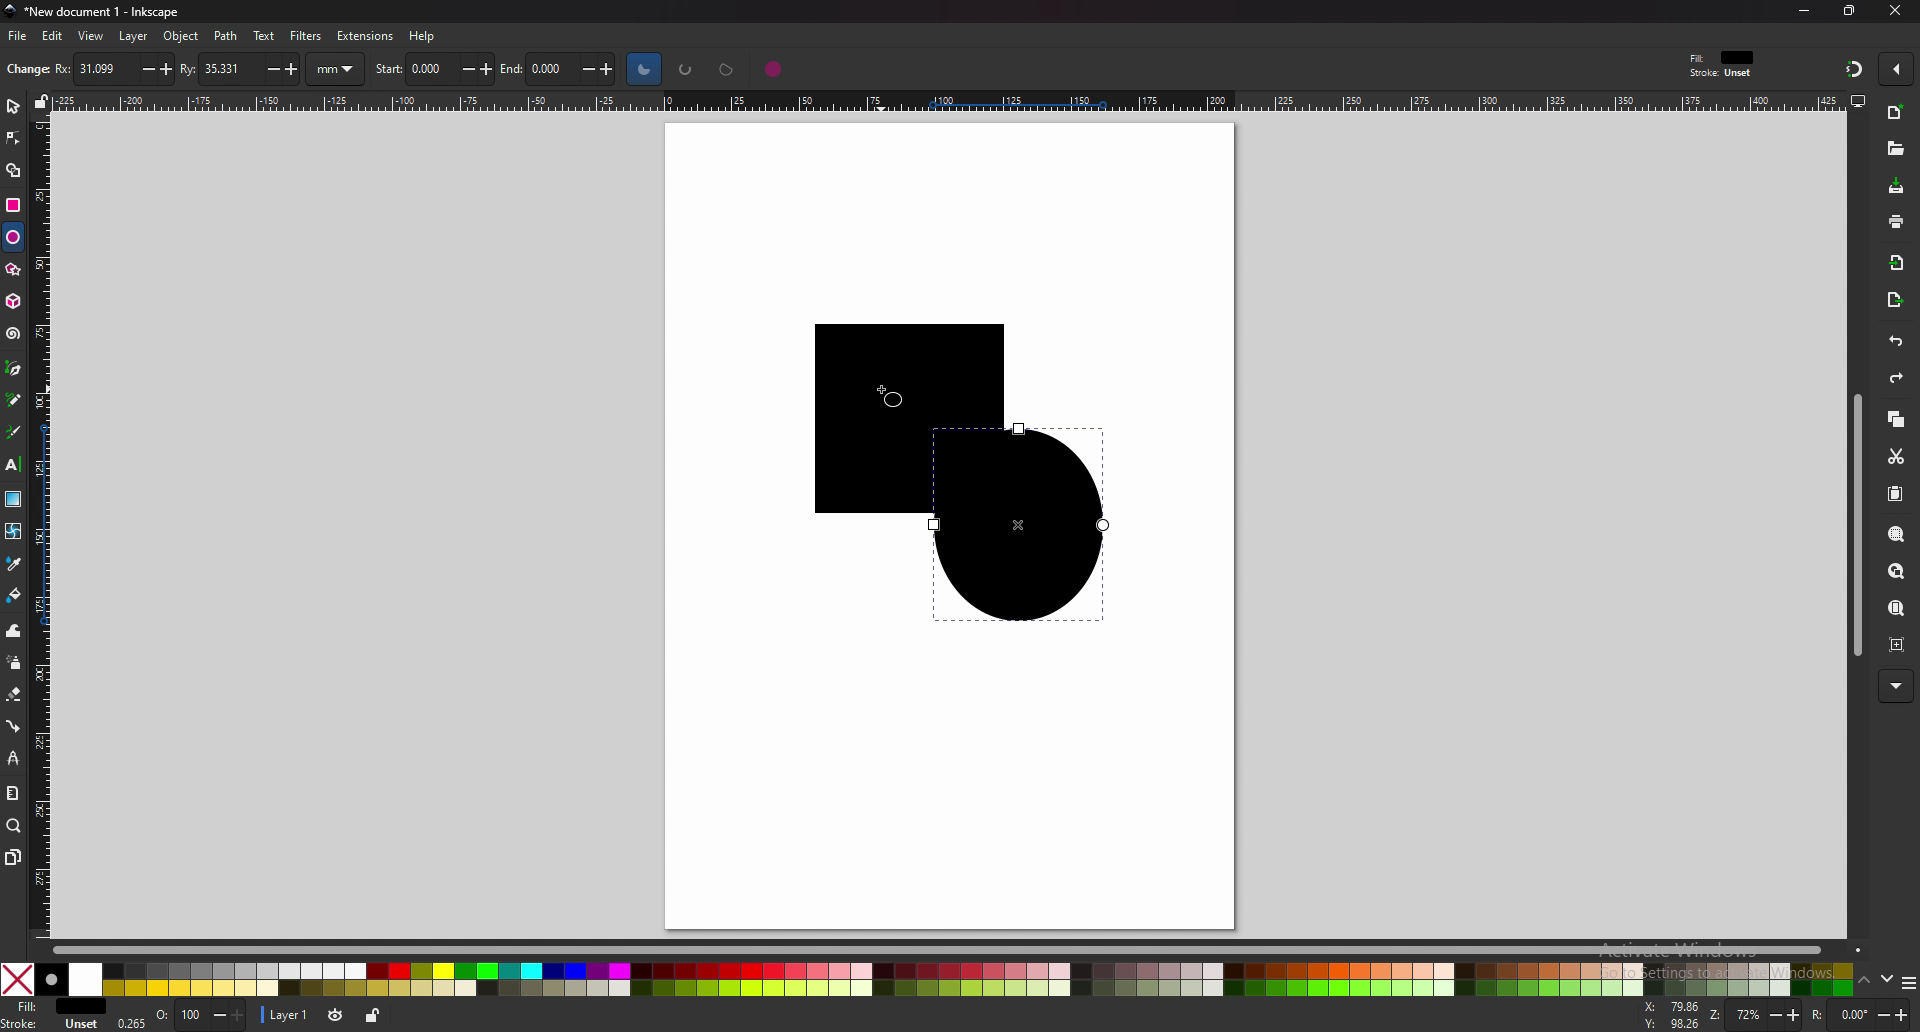  What do you see at coordinates (1908, 982) in the screenshot?
I see `more colors` at bounding box center [1908, 982].